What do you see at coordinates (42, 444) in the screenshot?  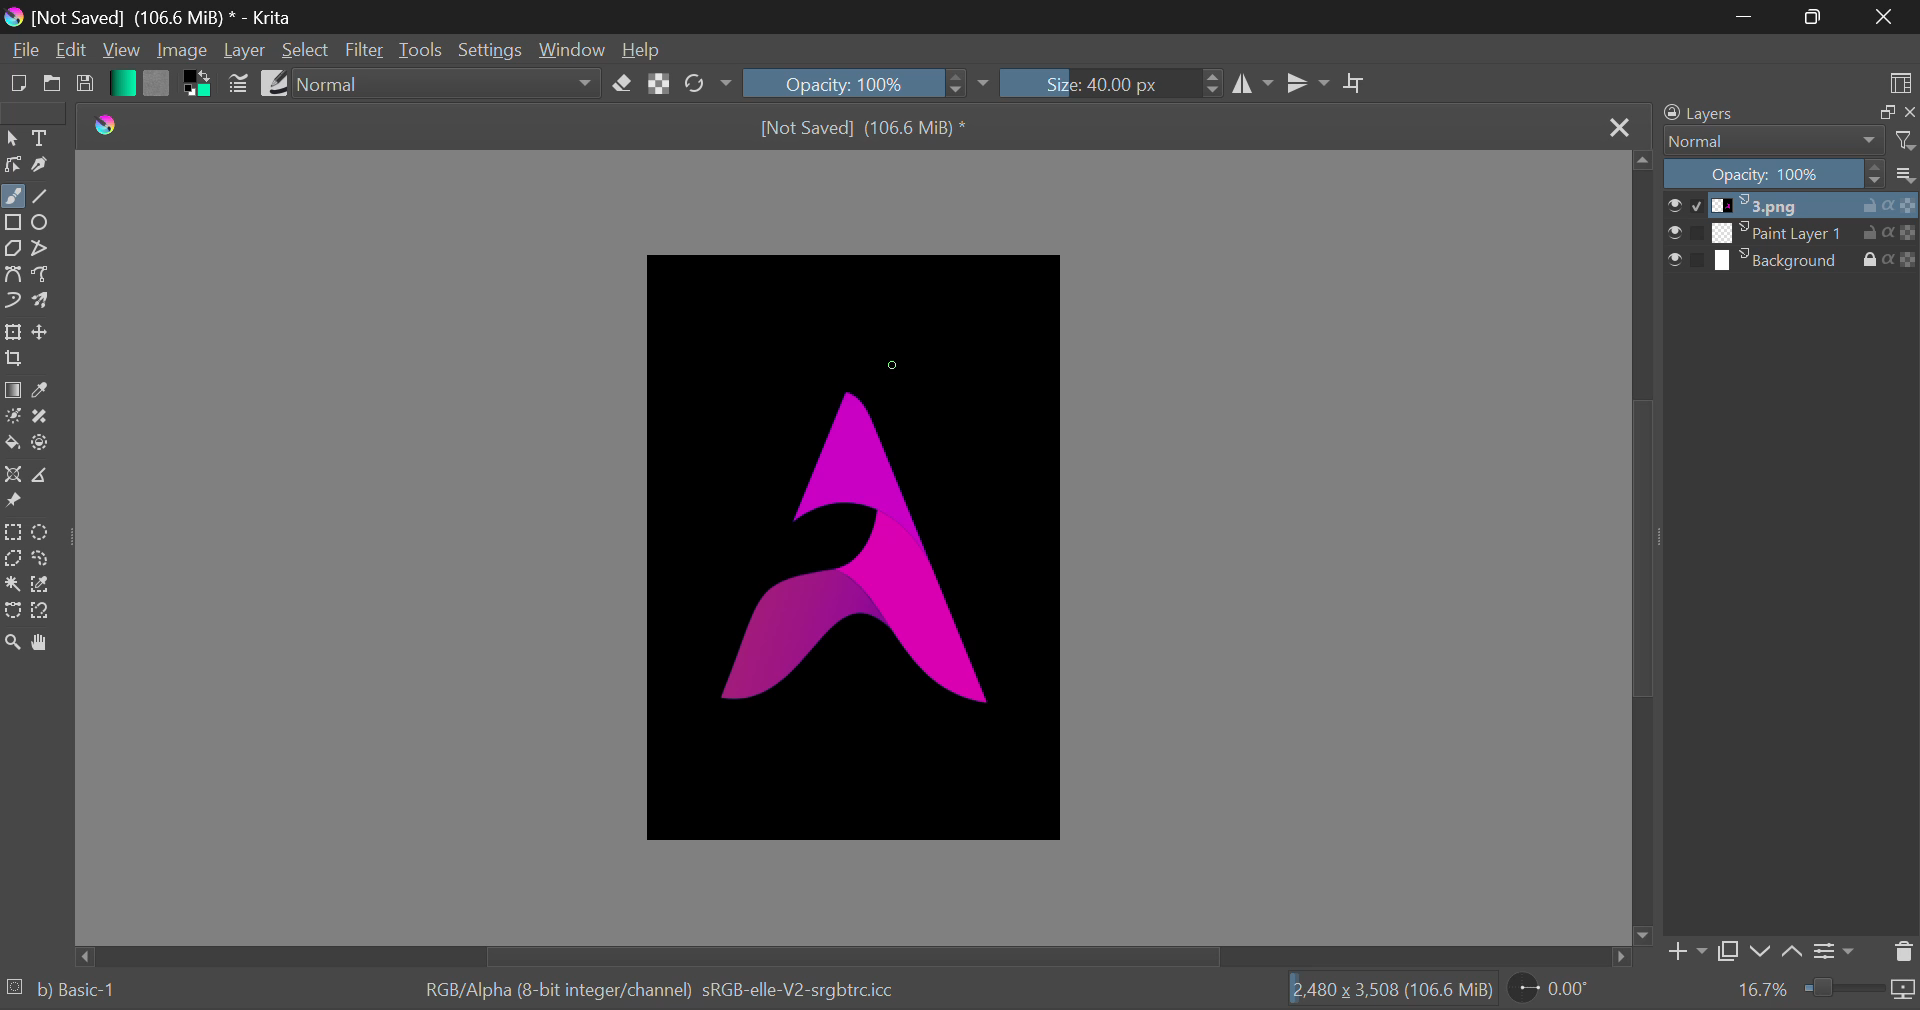 I see `Enclose and Fill` at bounding box center [42, 444].